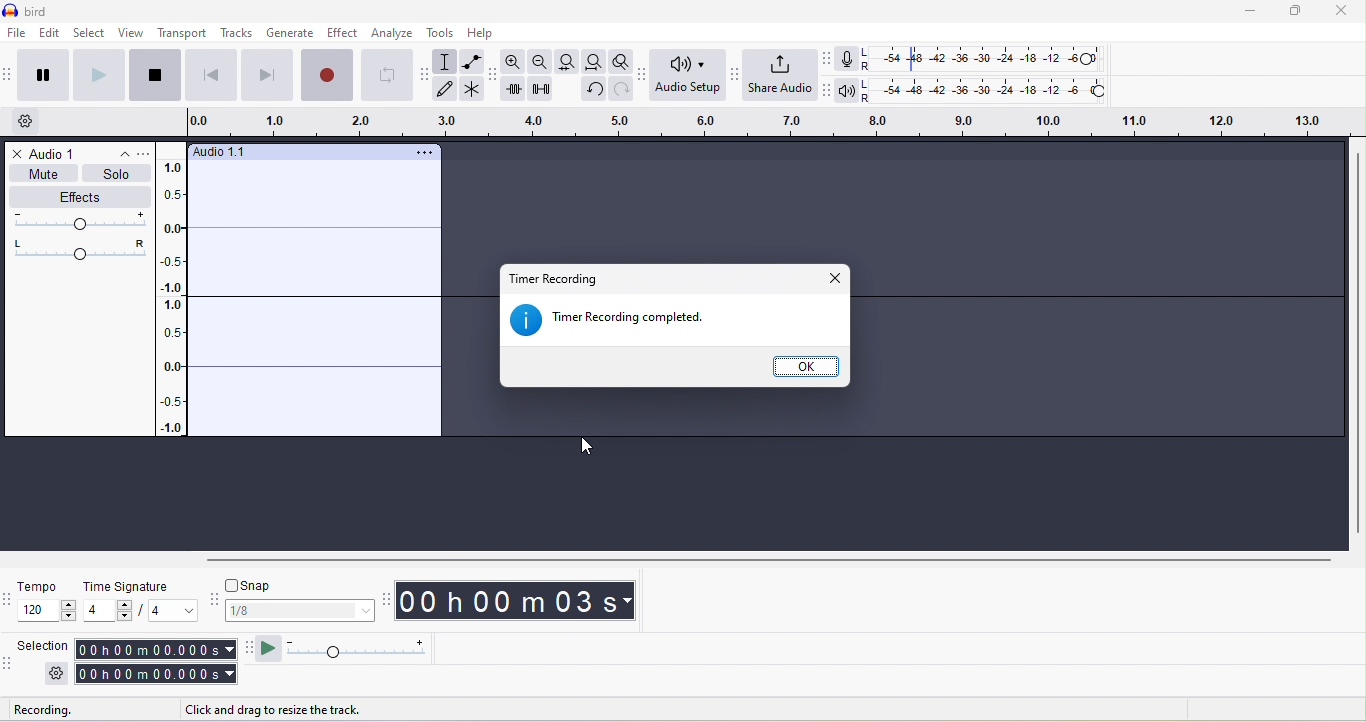 The image size is (1366, 722). What do you see at coordinates (28, 123) in the screenshot?
I see `timeline options` at bounding box center [28, 123].